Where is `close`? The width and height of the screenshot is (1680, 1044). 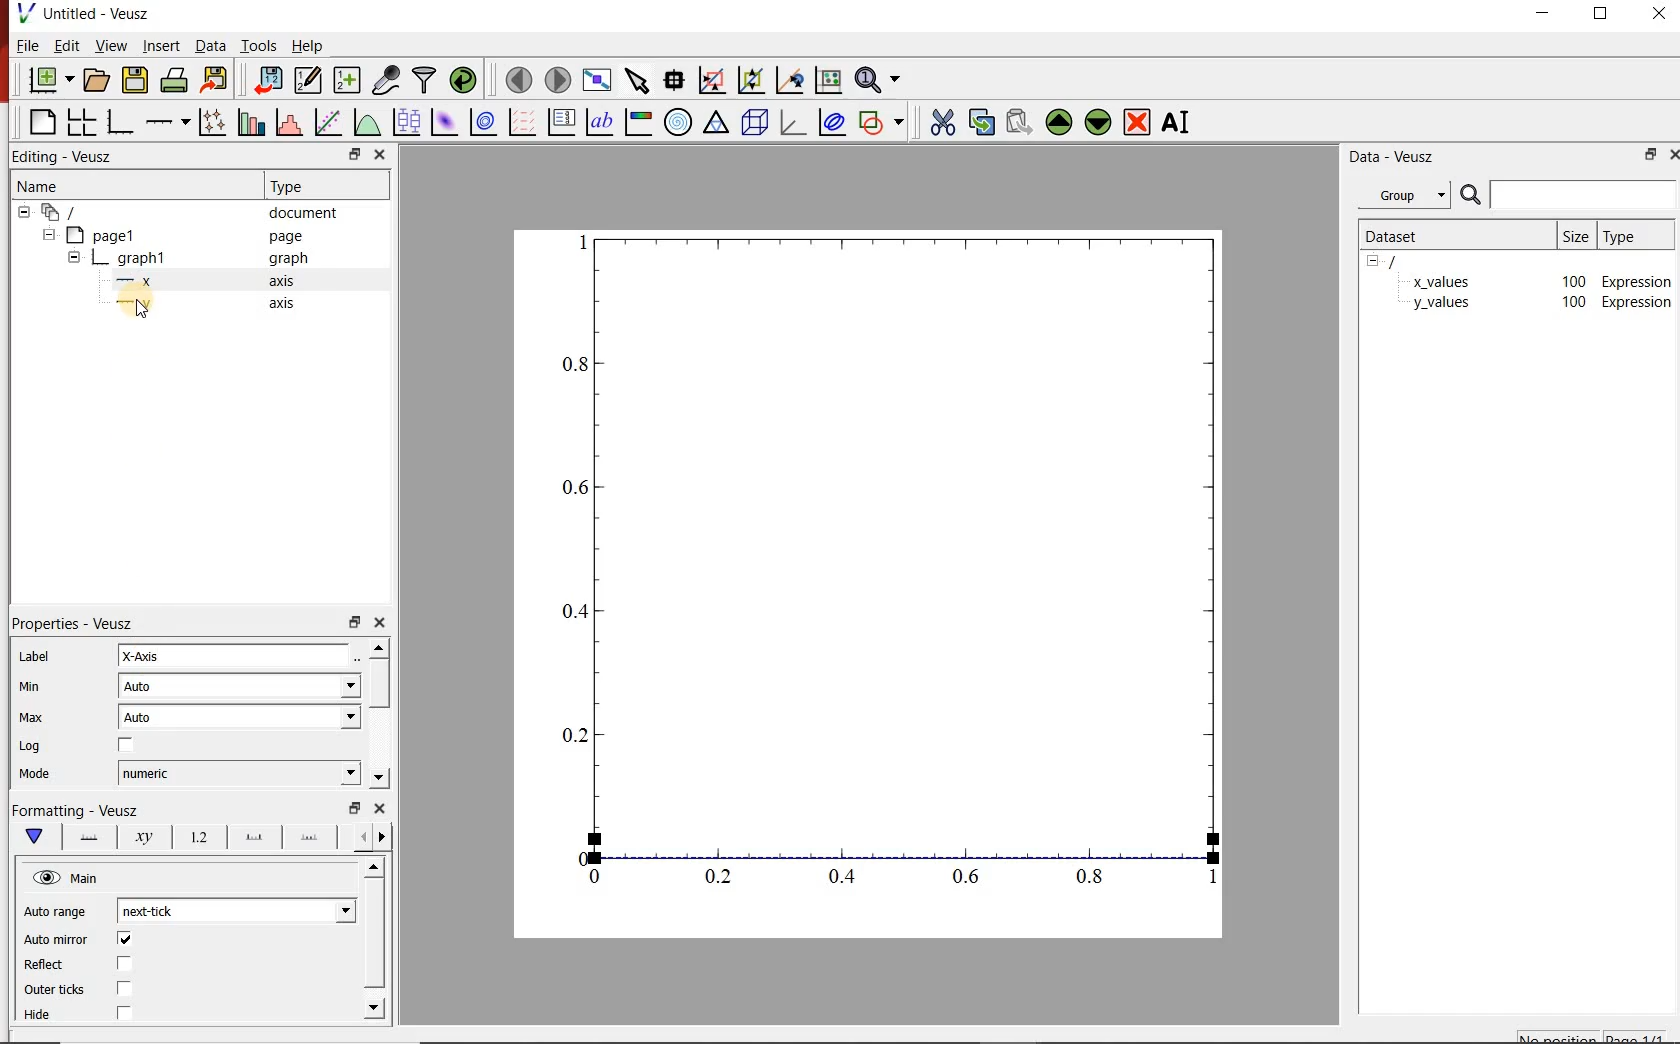 close is located at coordinates (380, 621).